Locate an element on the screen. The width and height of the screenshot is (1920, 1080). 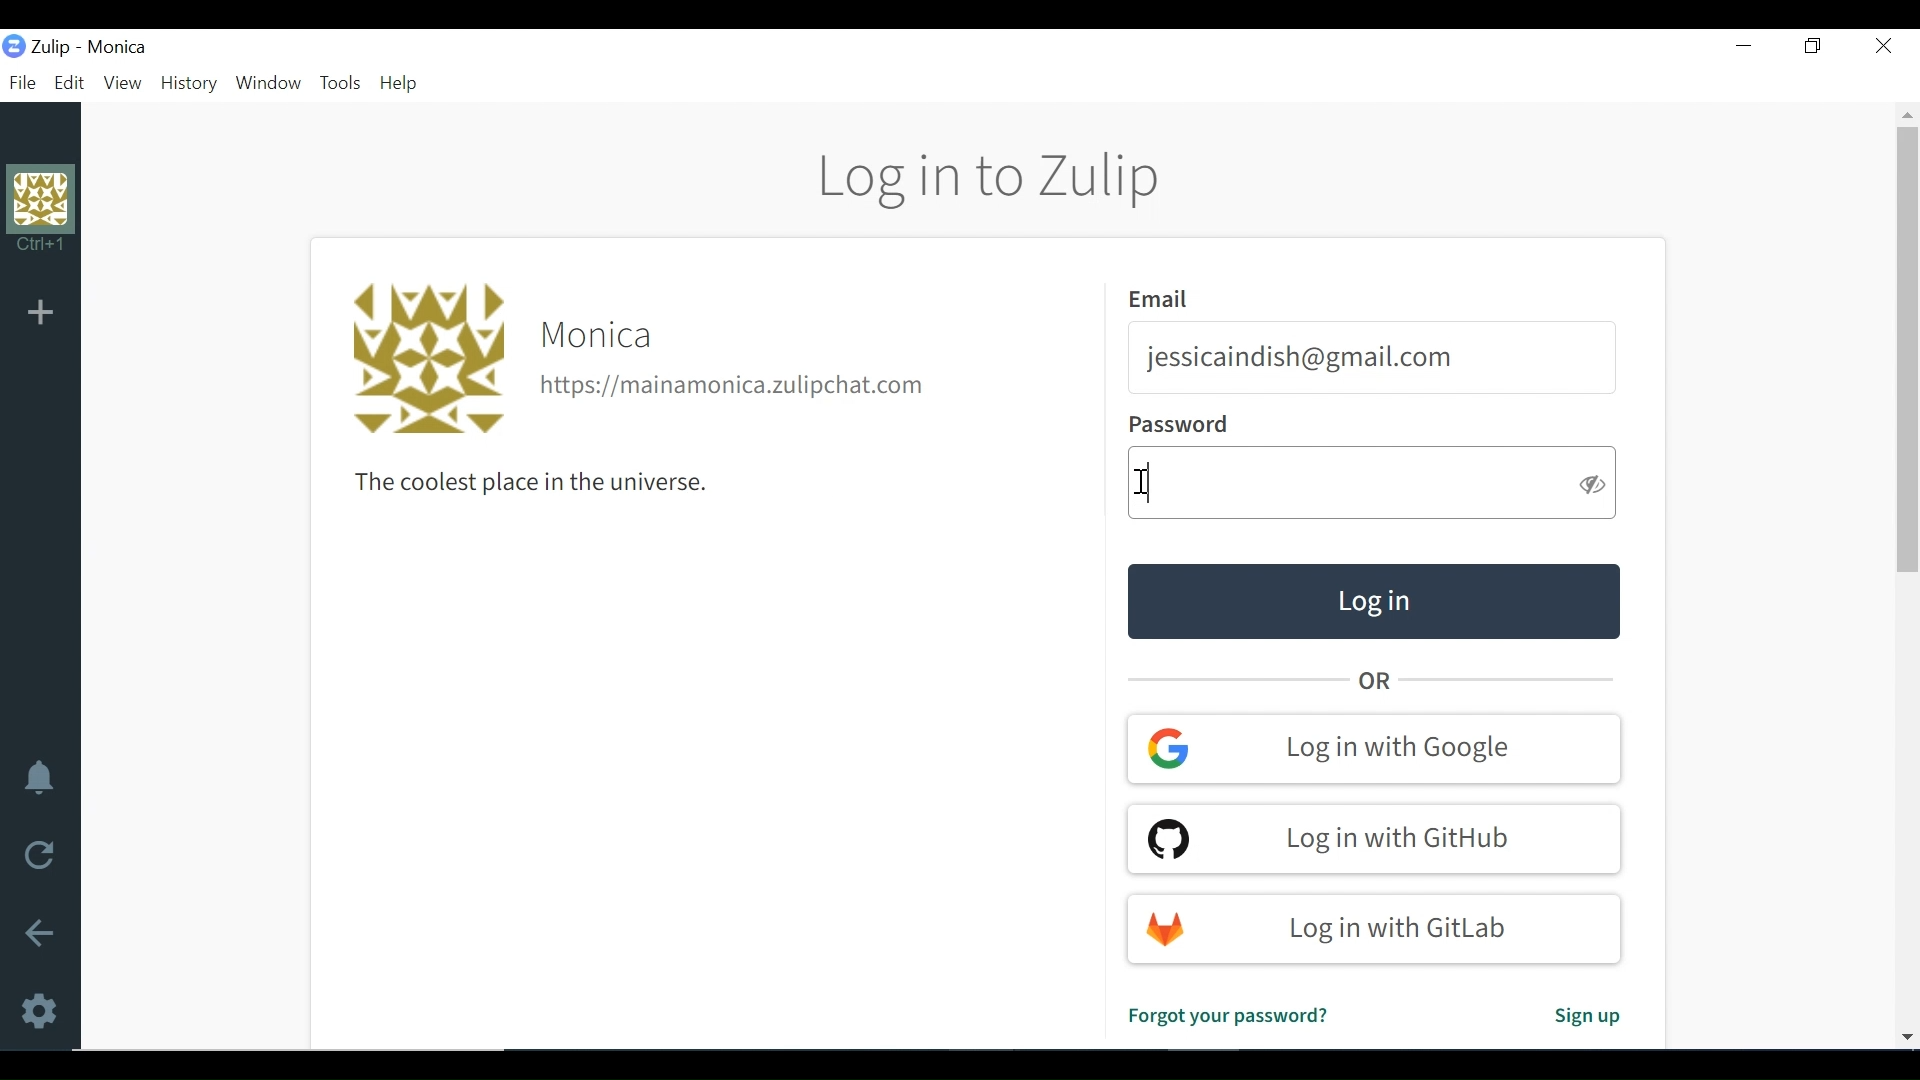
Sign up is located at coordinates (1585, 1019).